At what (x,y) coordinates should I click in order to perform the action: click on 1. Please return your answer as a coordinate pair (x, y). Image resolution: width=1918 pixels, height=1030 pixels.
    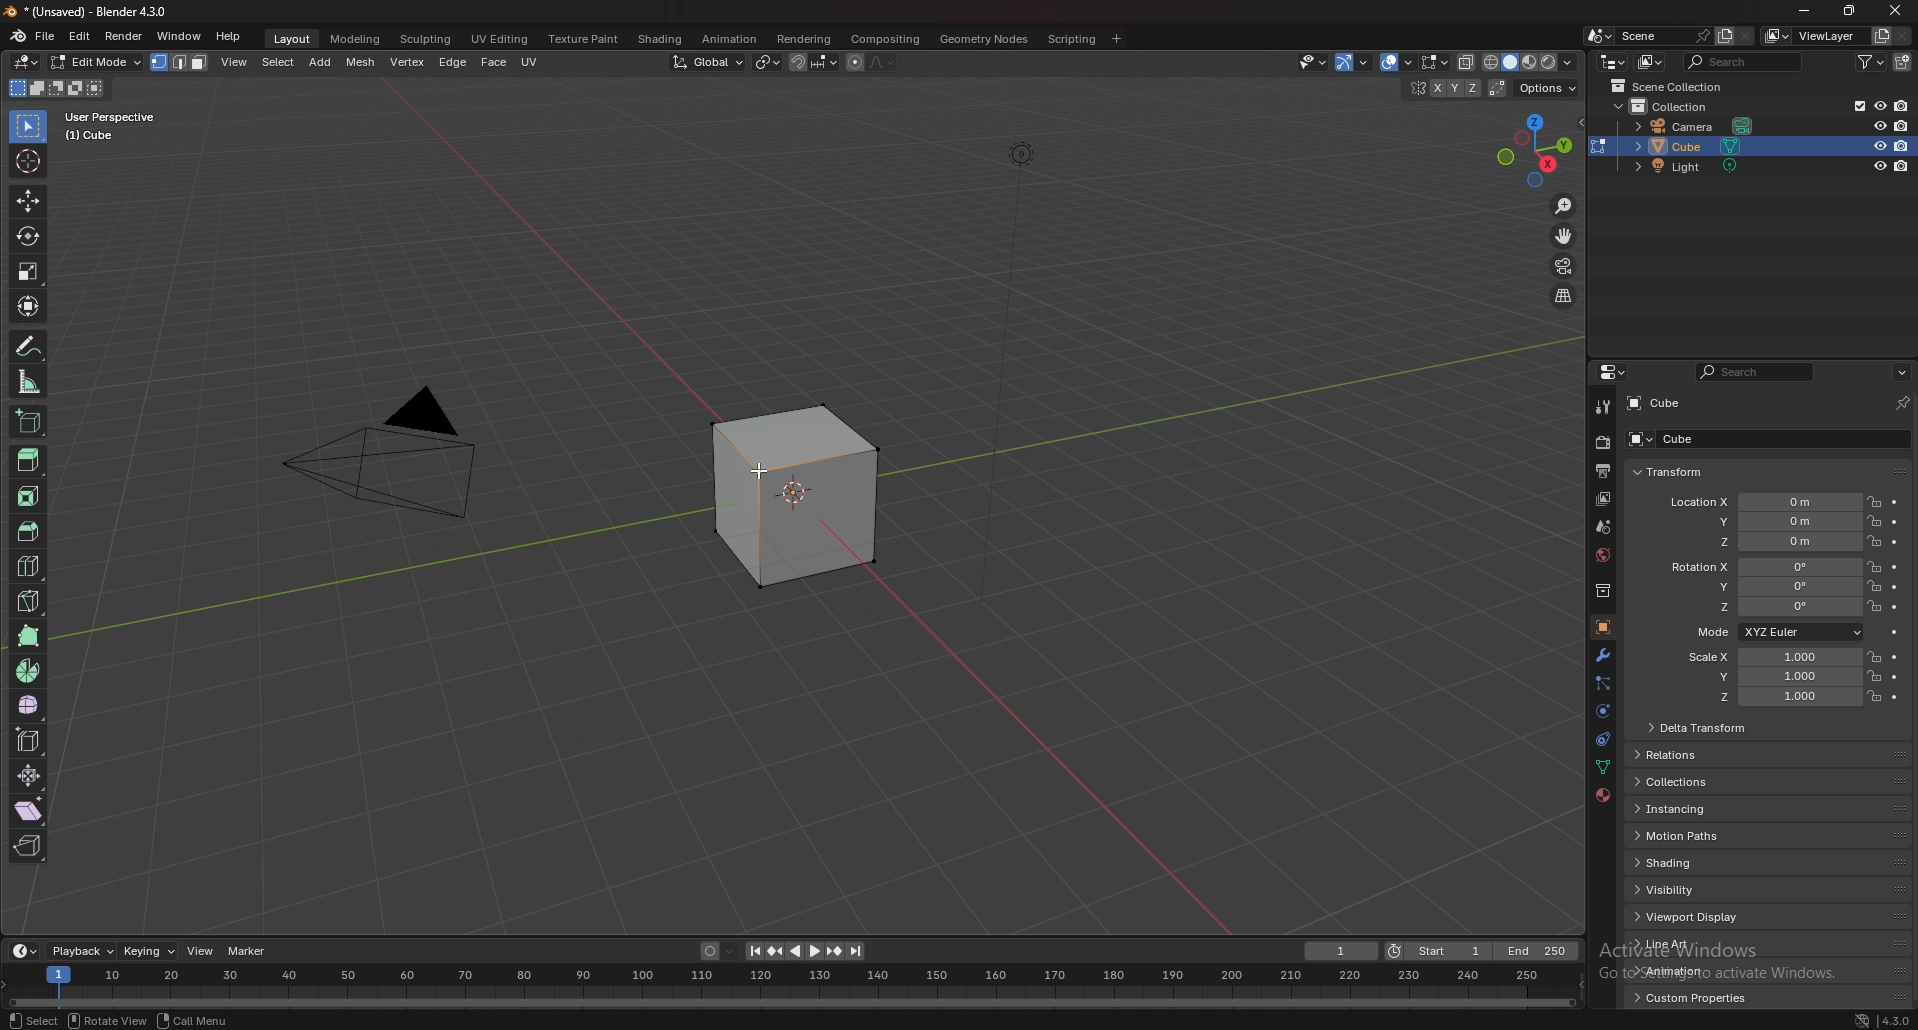
    Looking at the image, I should click on (1338, 951).